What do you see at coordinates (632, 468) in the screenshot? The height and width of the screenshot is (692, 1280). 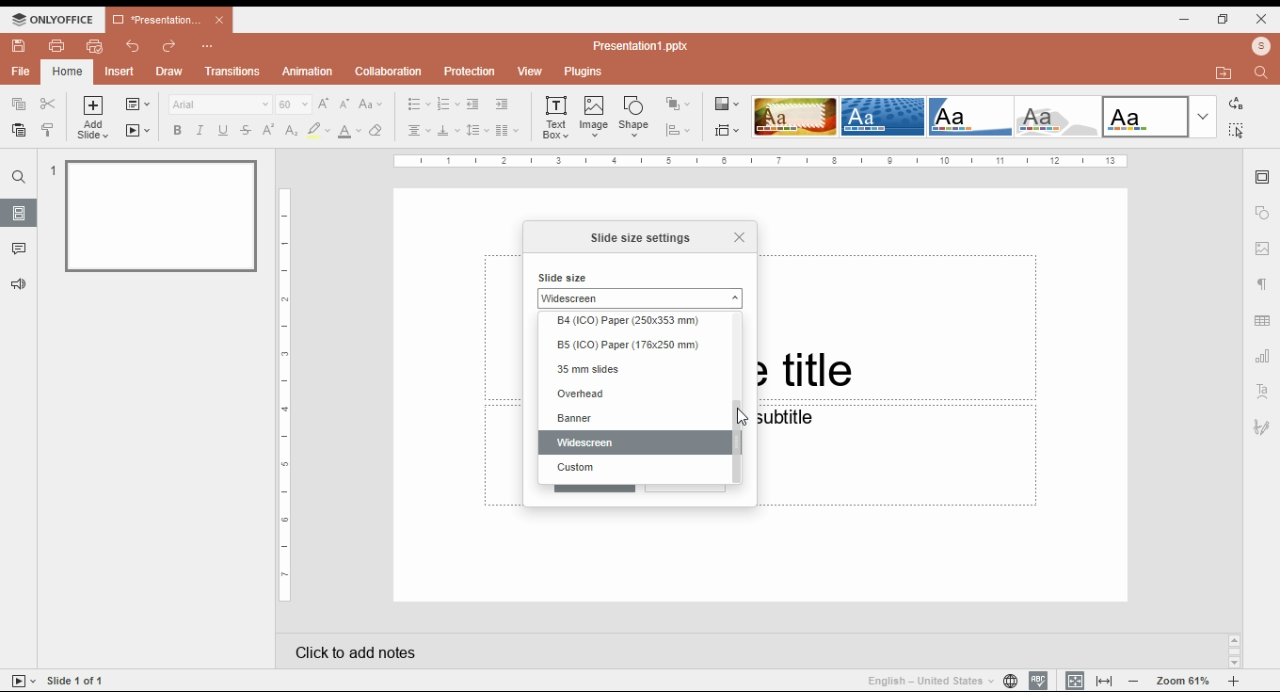 I see `Custom` at bounding box center [632, 468].